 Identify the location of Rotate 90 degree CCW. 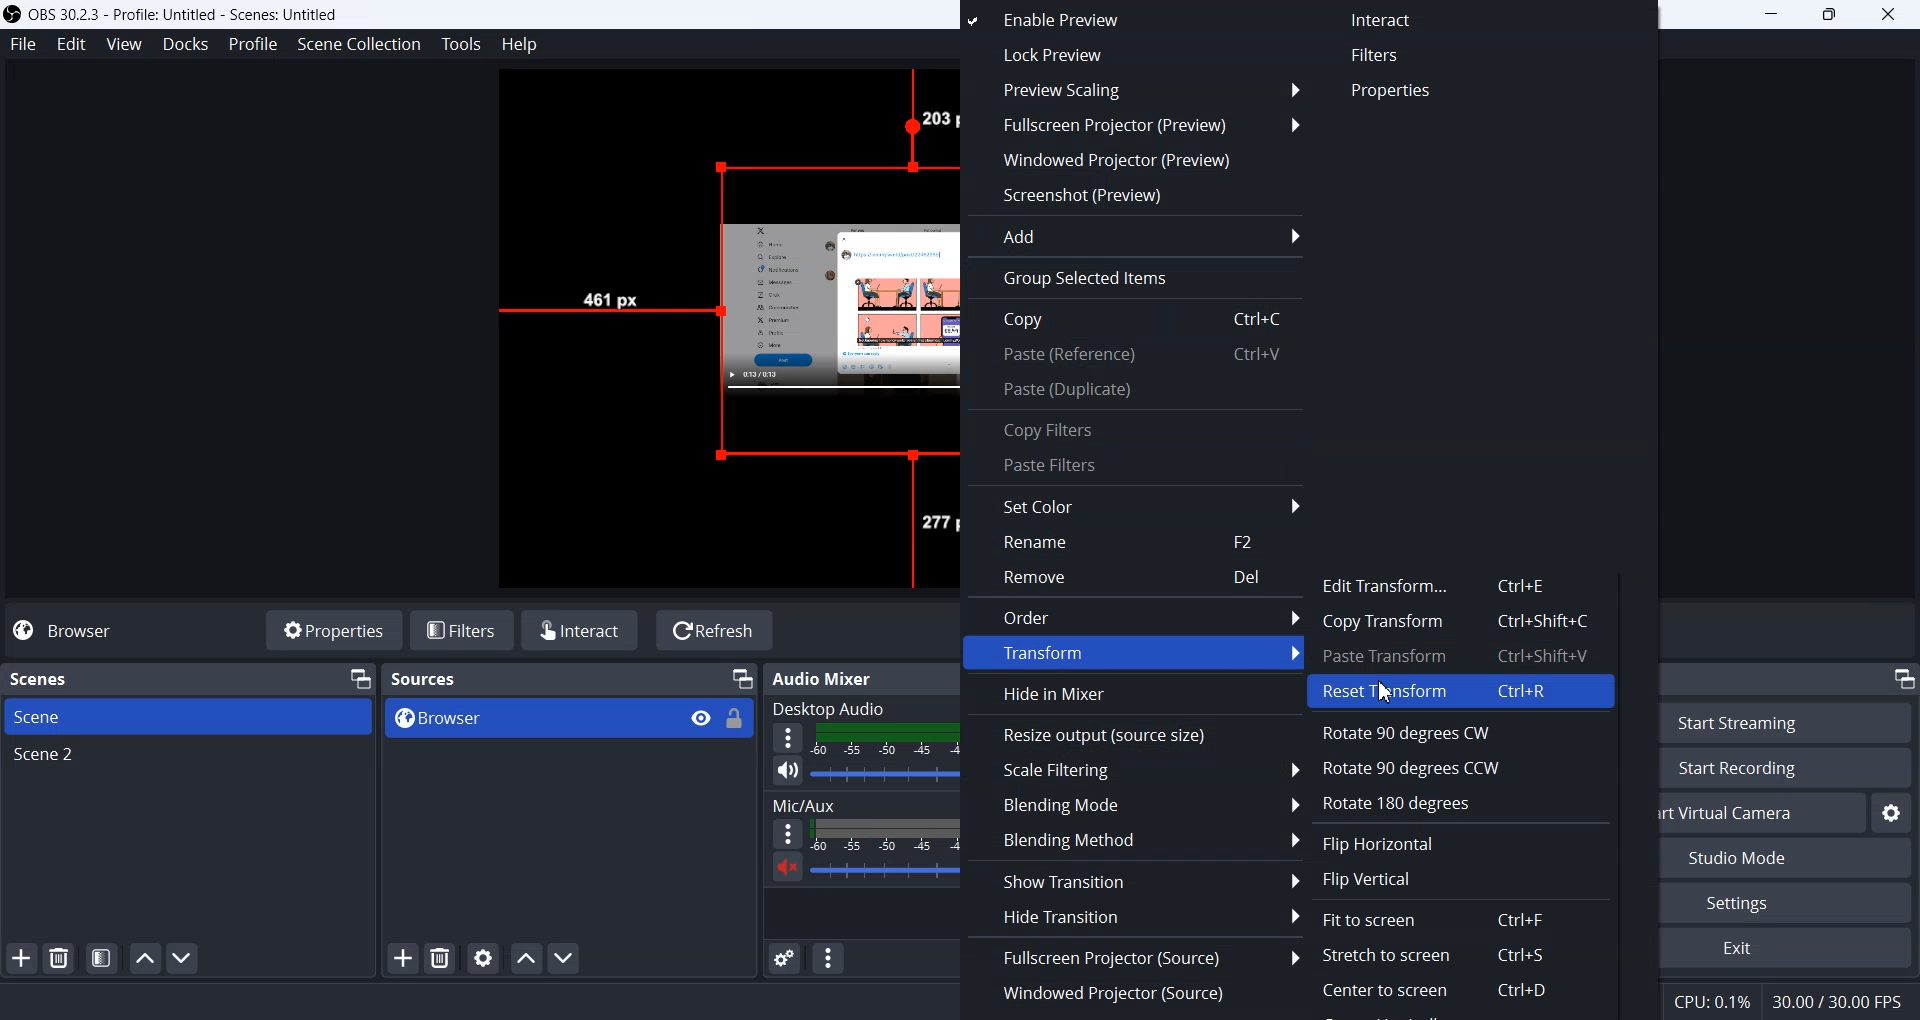
(1459, 768).